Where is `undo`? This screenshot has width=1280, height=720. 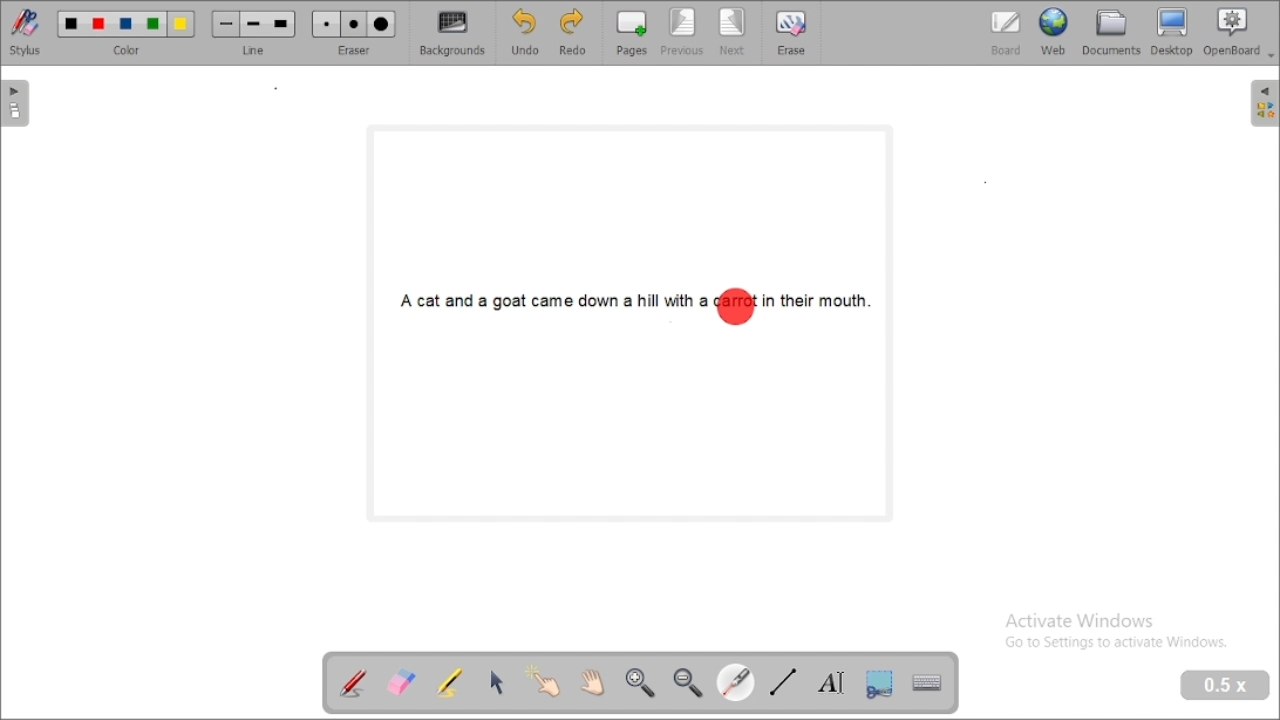 undo is located at coordinates (525, 33).